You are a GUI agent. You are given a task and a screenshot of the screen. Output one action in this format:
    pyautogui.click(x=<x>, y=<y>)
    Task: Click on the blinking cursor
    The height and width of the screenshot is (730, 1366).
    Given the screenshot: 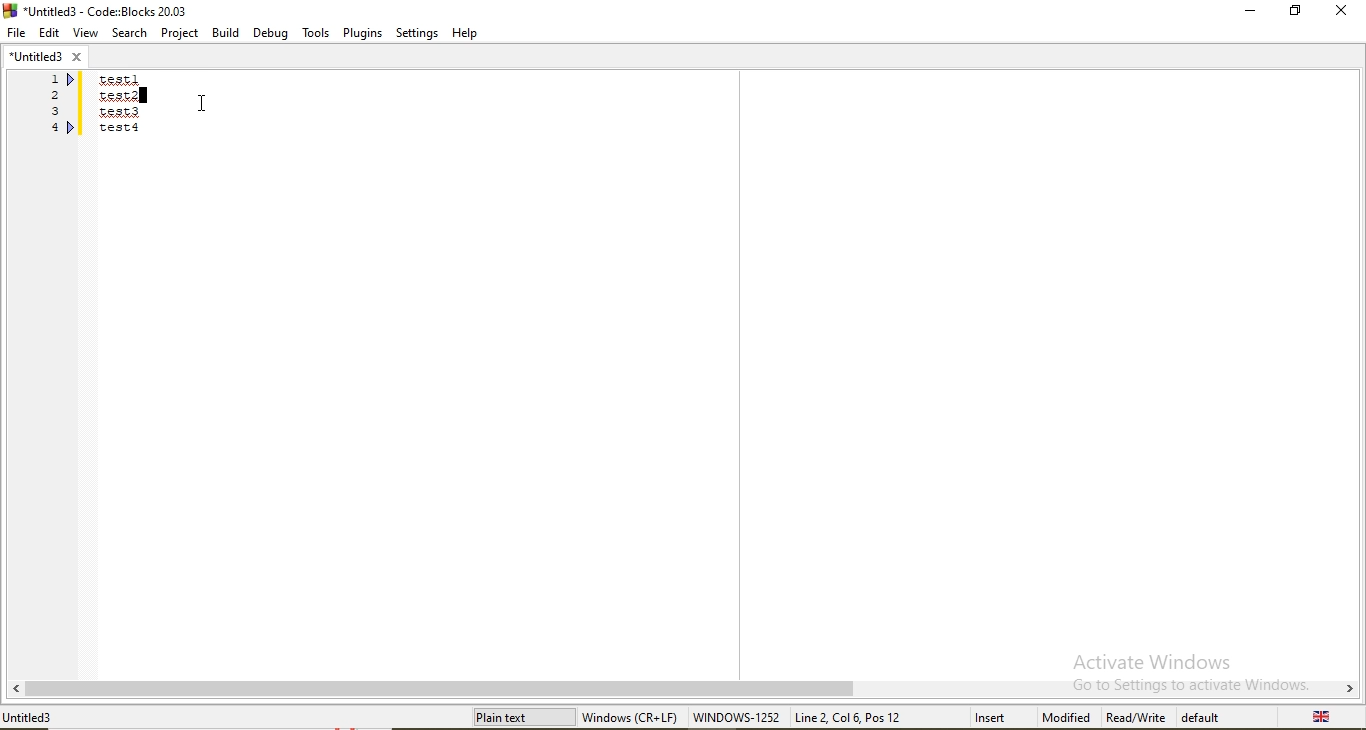 What is the action you would take?
    pyautogui.click(x=146, y=95)
    